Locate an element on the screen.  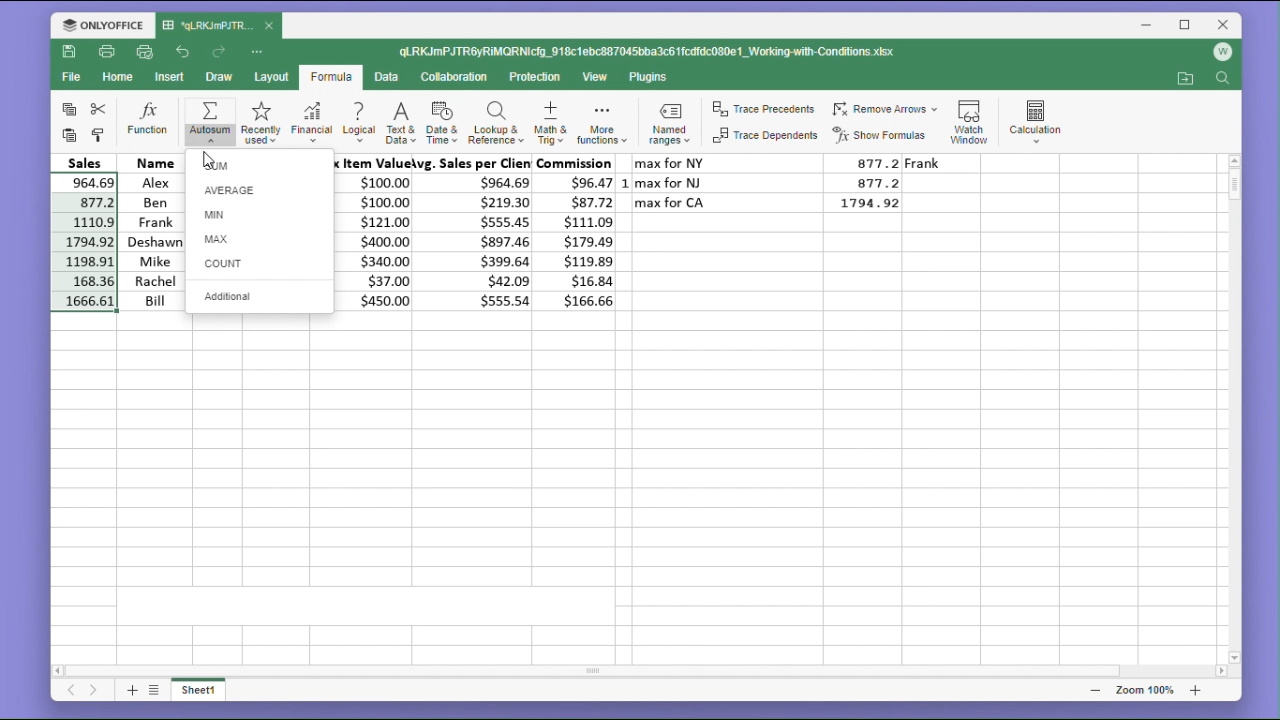
max item values is located at coordinates (378, 233).